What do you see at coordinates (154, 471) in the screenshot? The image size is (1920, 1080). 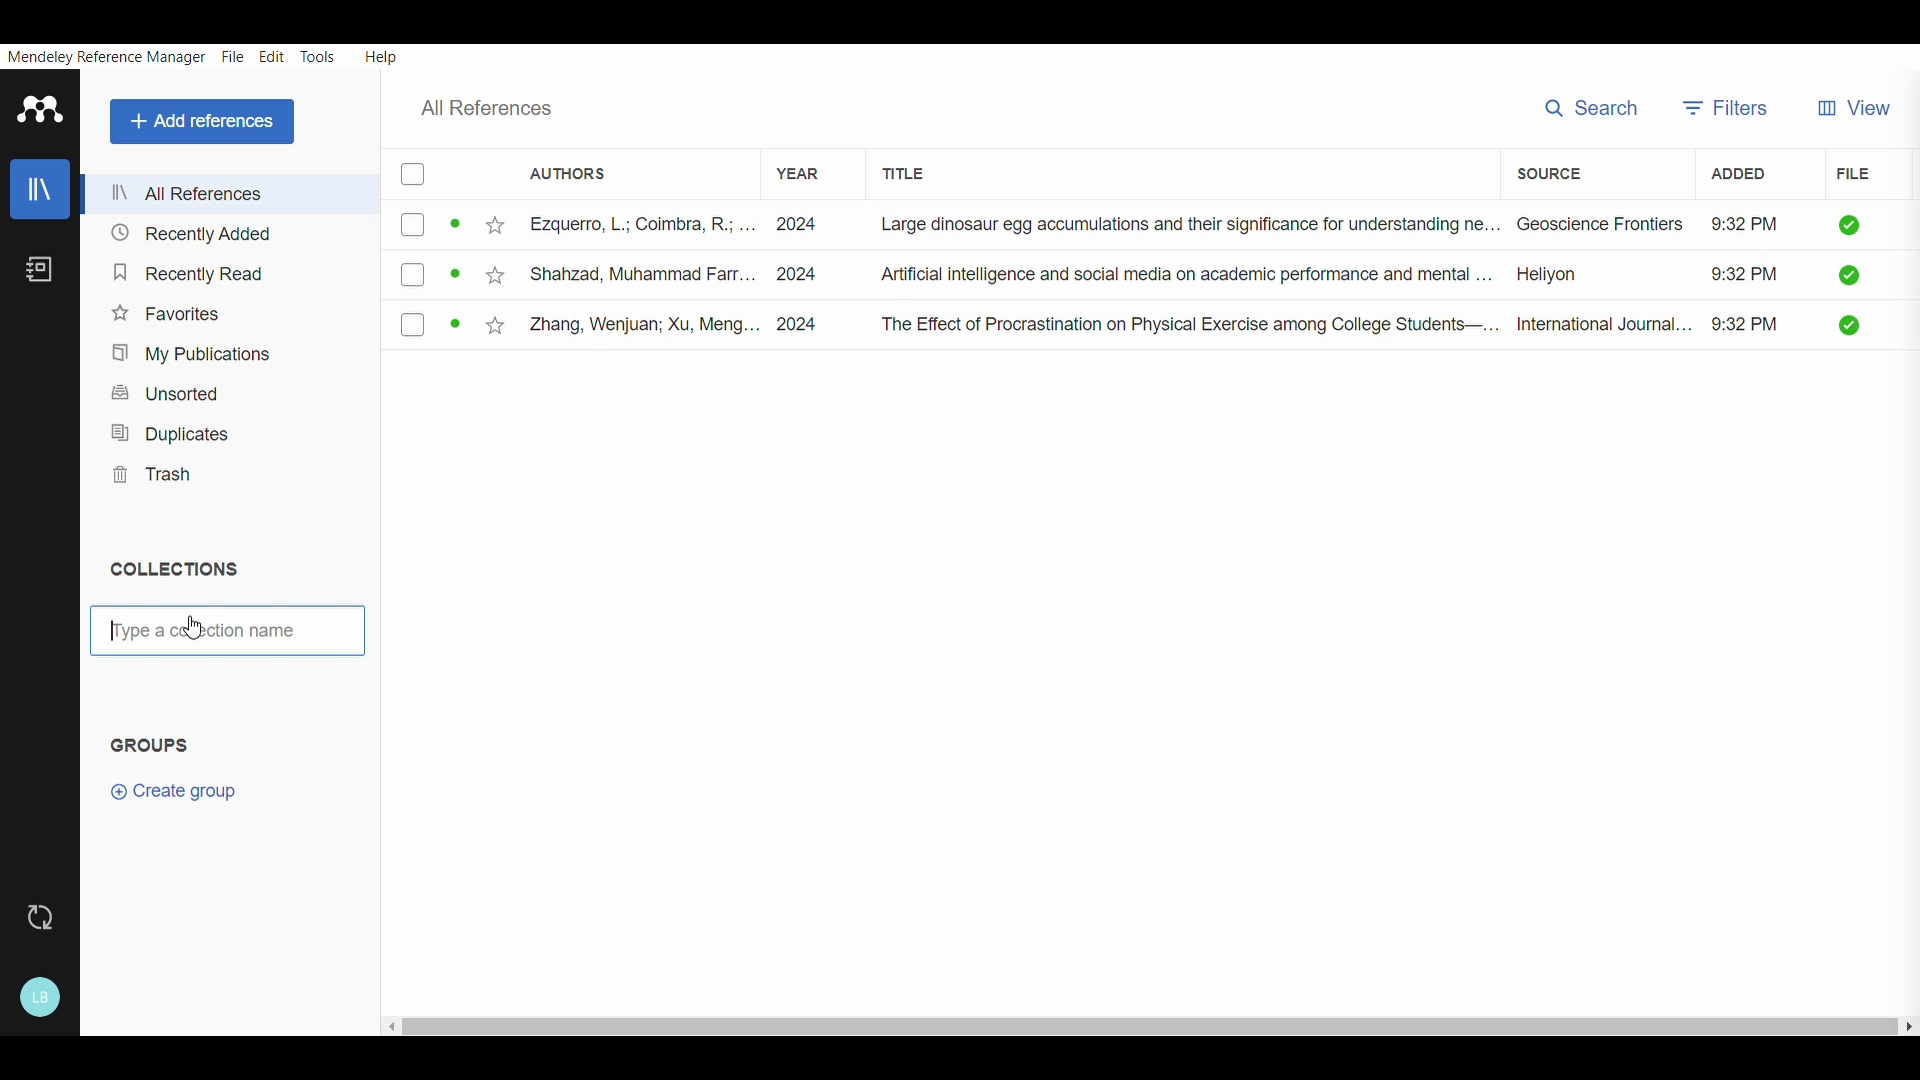 I see `Trash` at bounding box center [154, 471].